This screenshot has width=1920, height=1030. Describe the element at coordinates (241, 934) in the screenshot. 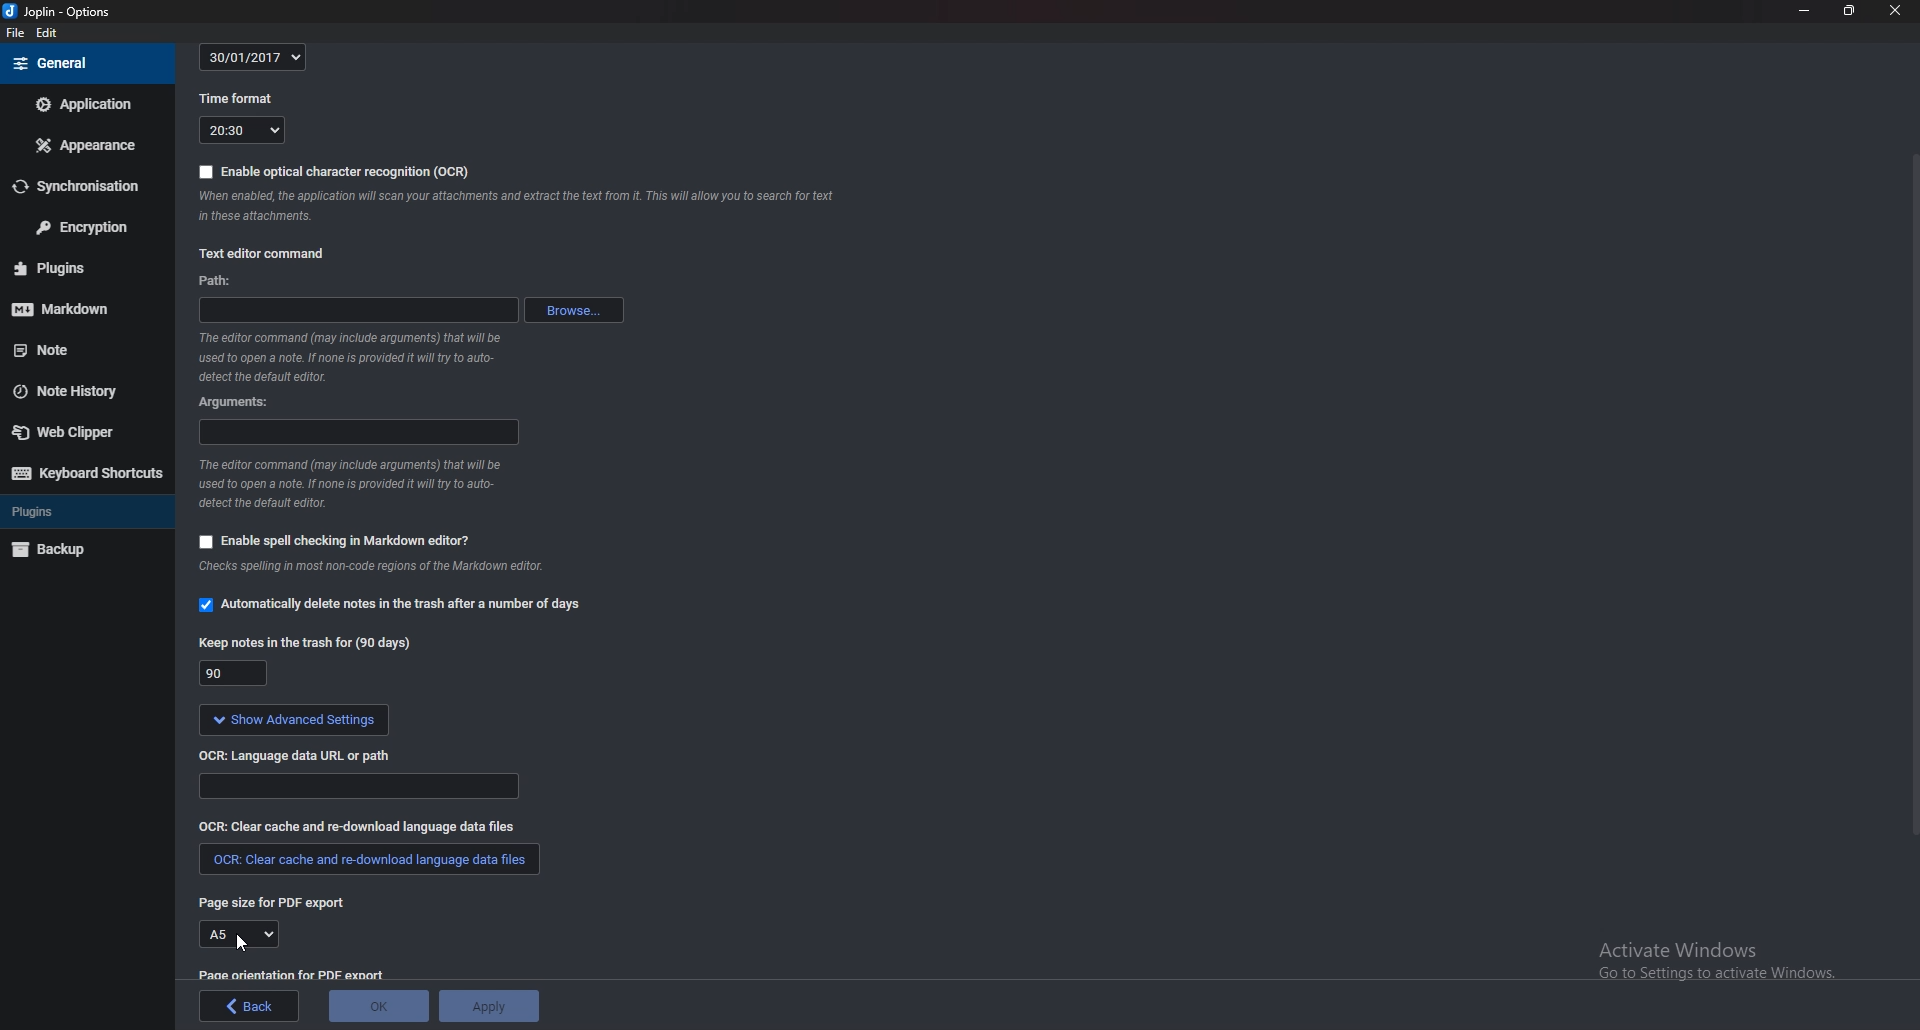

I see `A5` at that location.